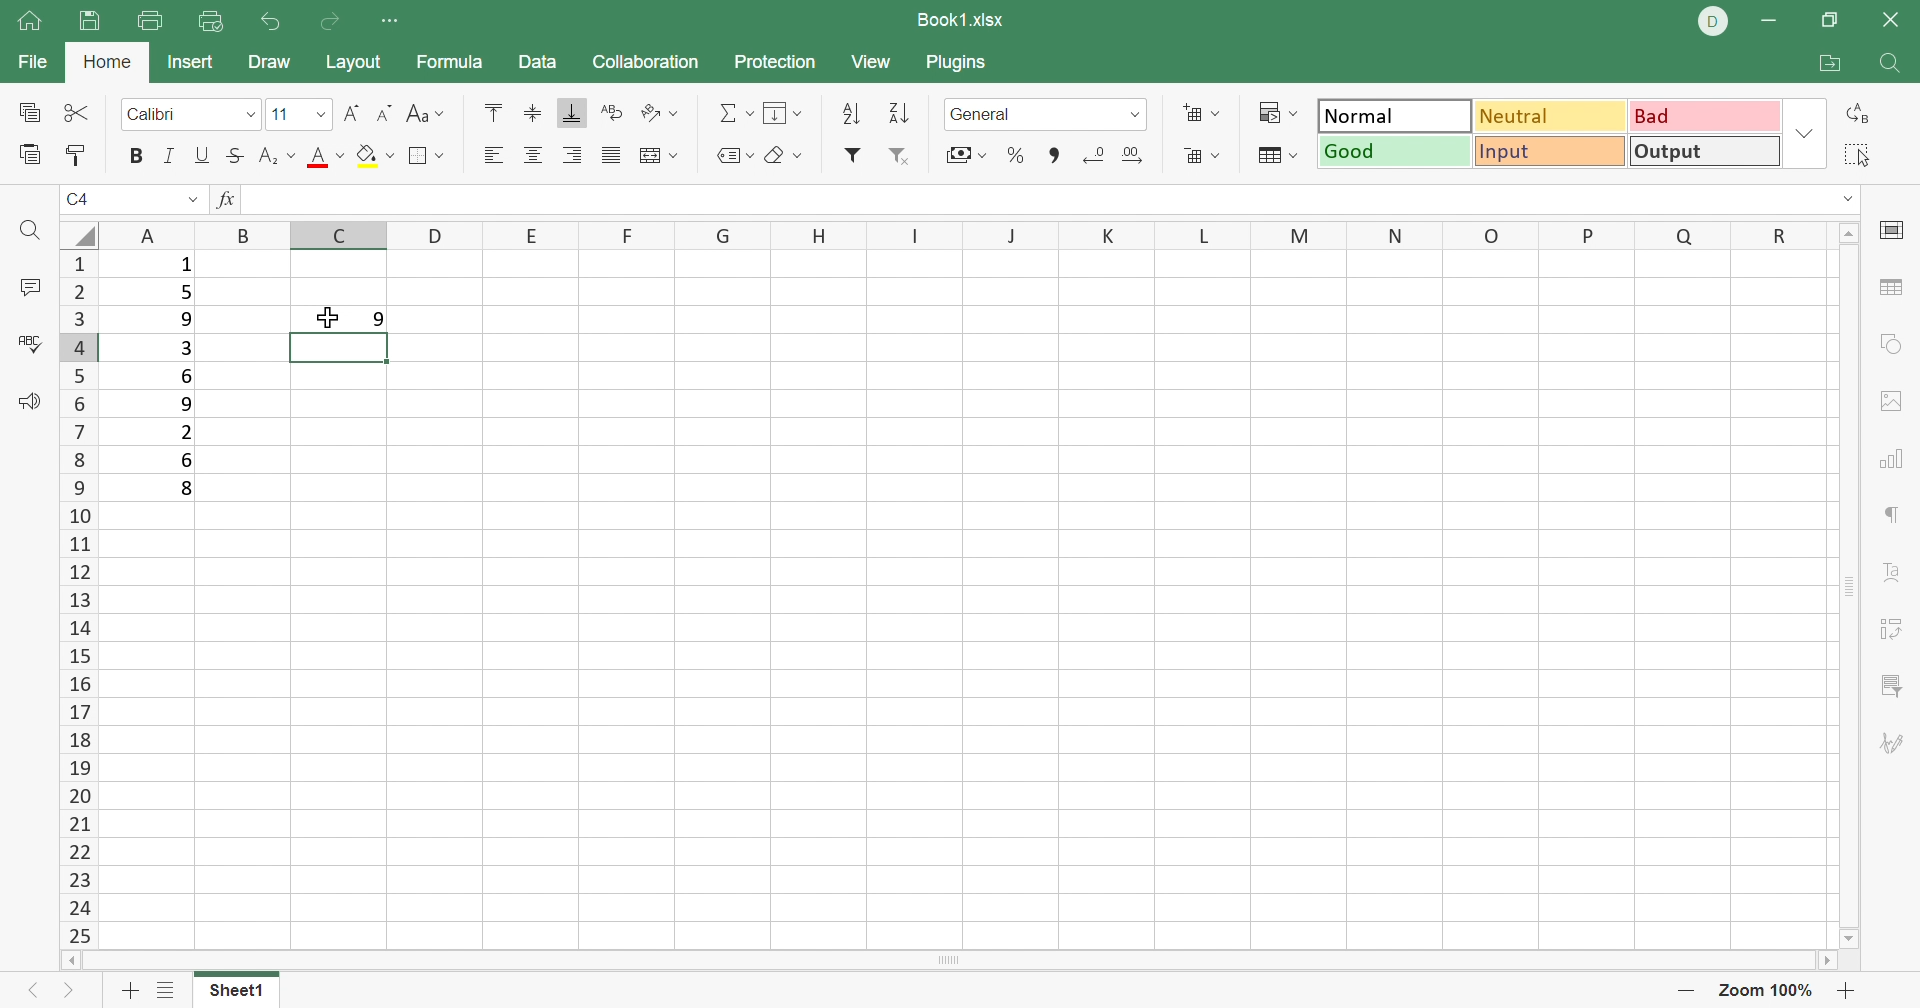 The width and height of the screenshot is (1920, 1008). What do you see at coordinates (1895, 19) in the screenshot?
I see `Close` at bounding box center [1895, 19].